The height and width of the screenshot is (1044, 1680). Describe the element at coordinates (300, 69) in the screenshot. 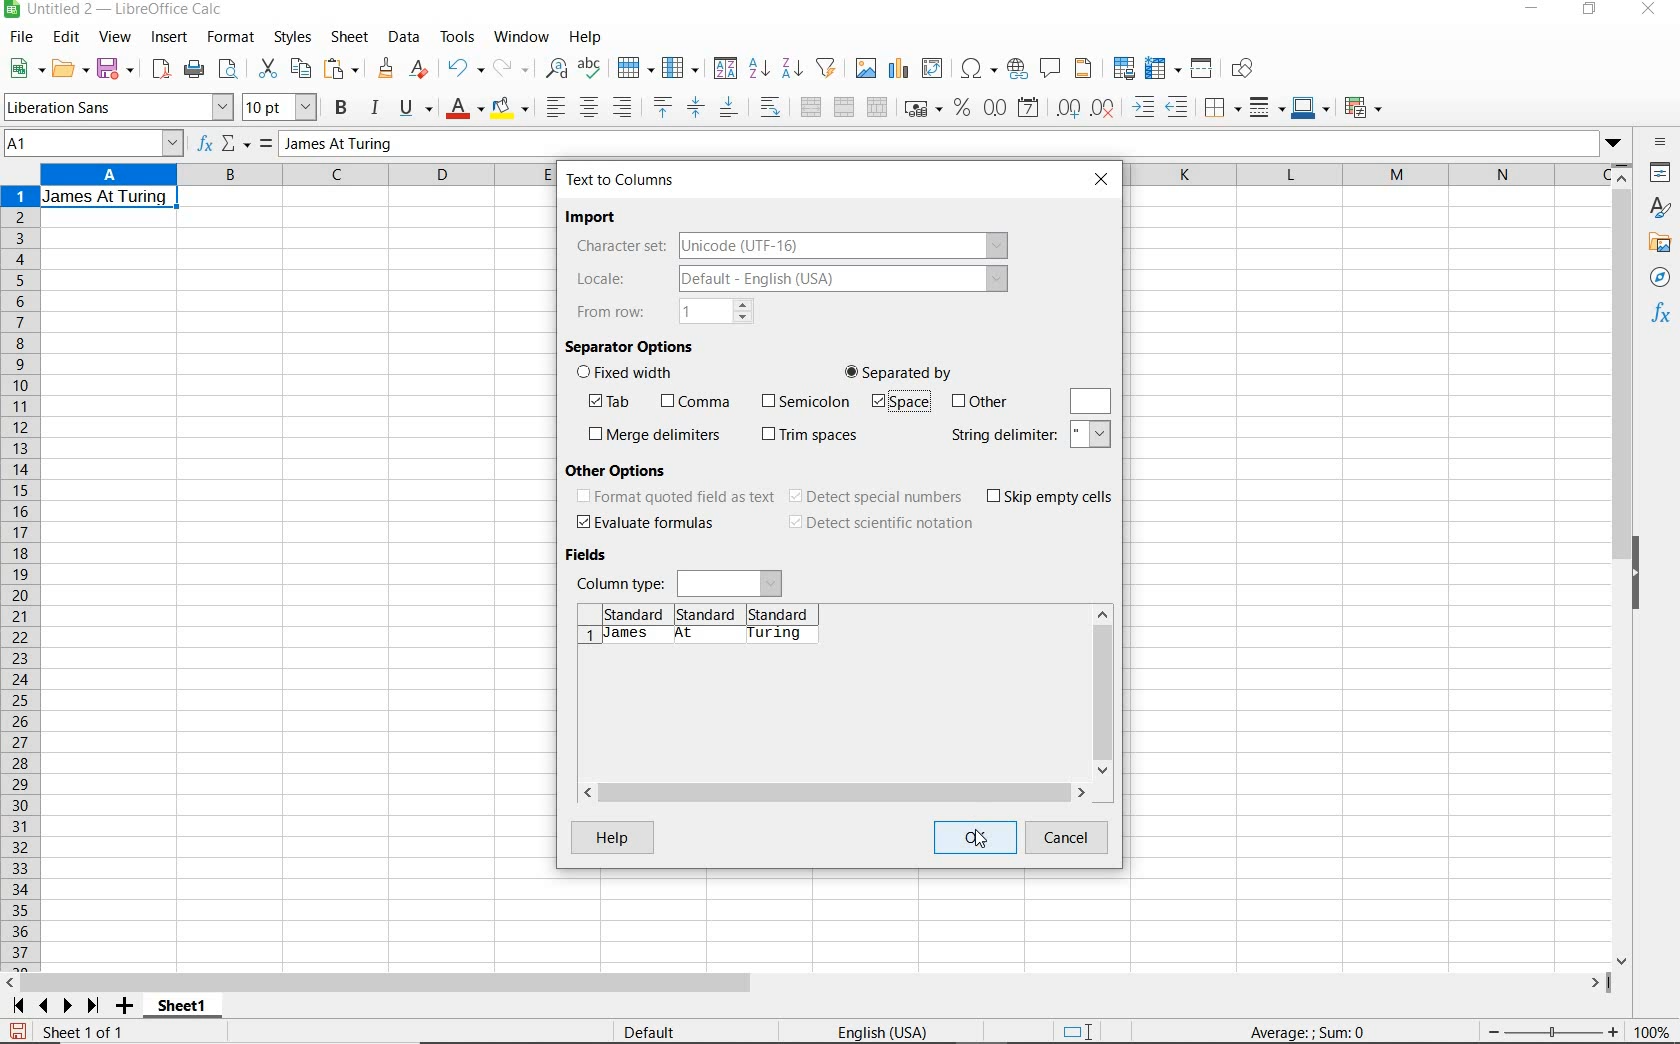

I see `copy` at that location.